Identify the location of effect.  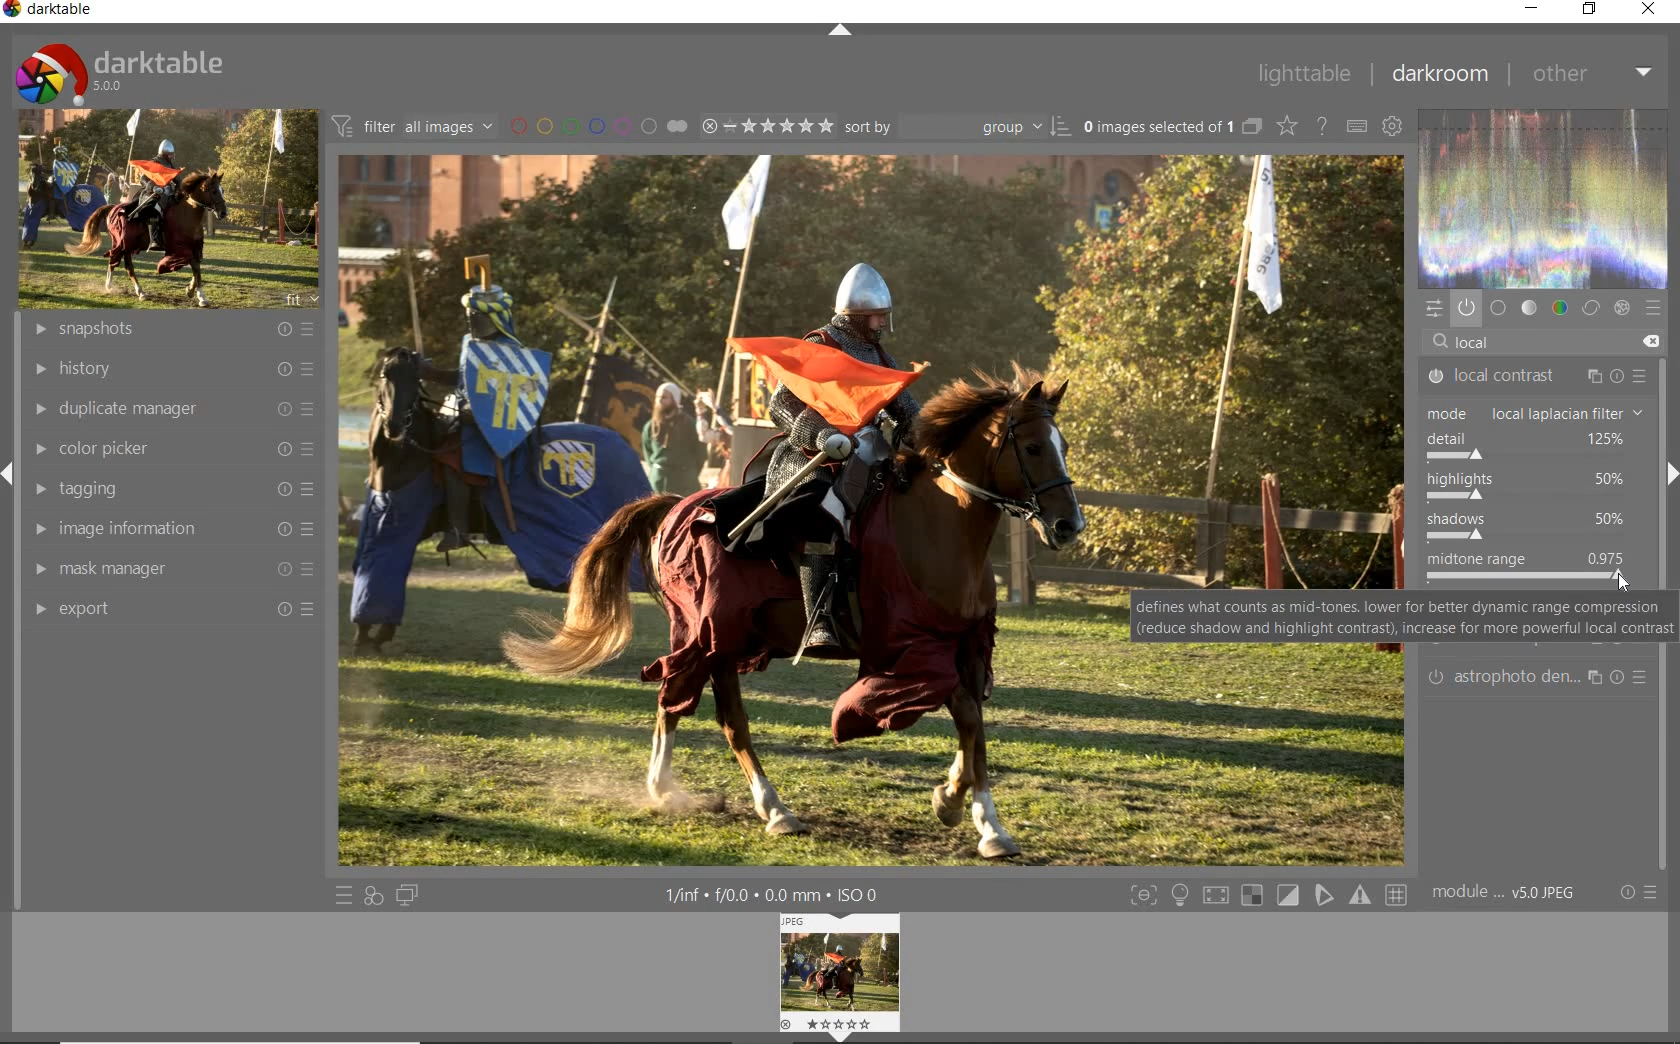
(1622, 307).